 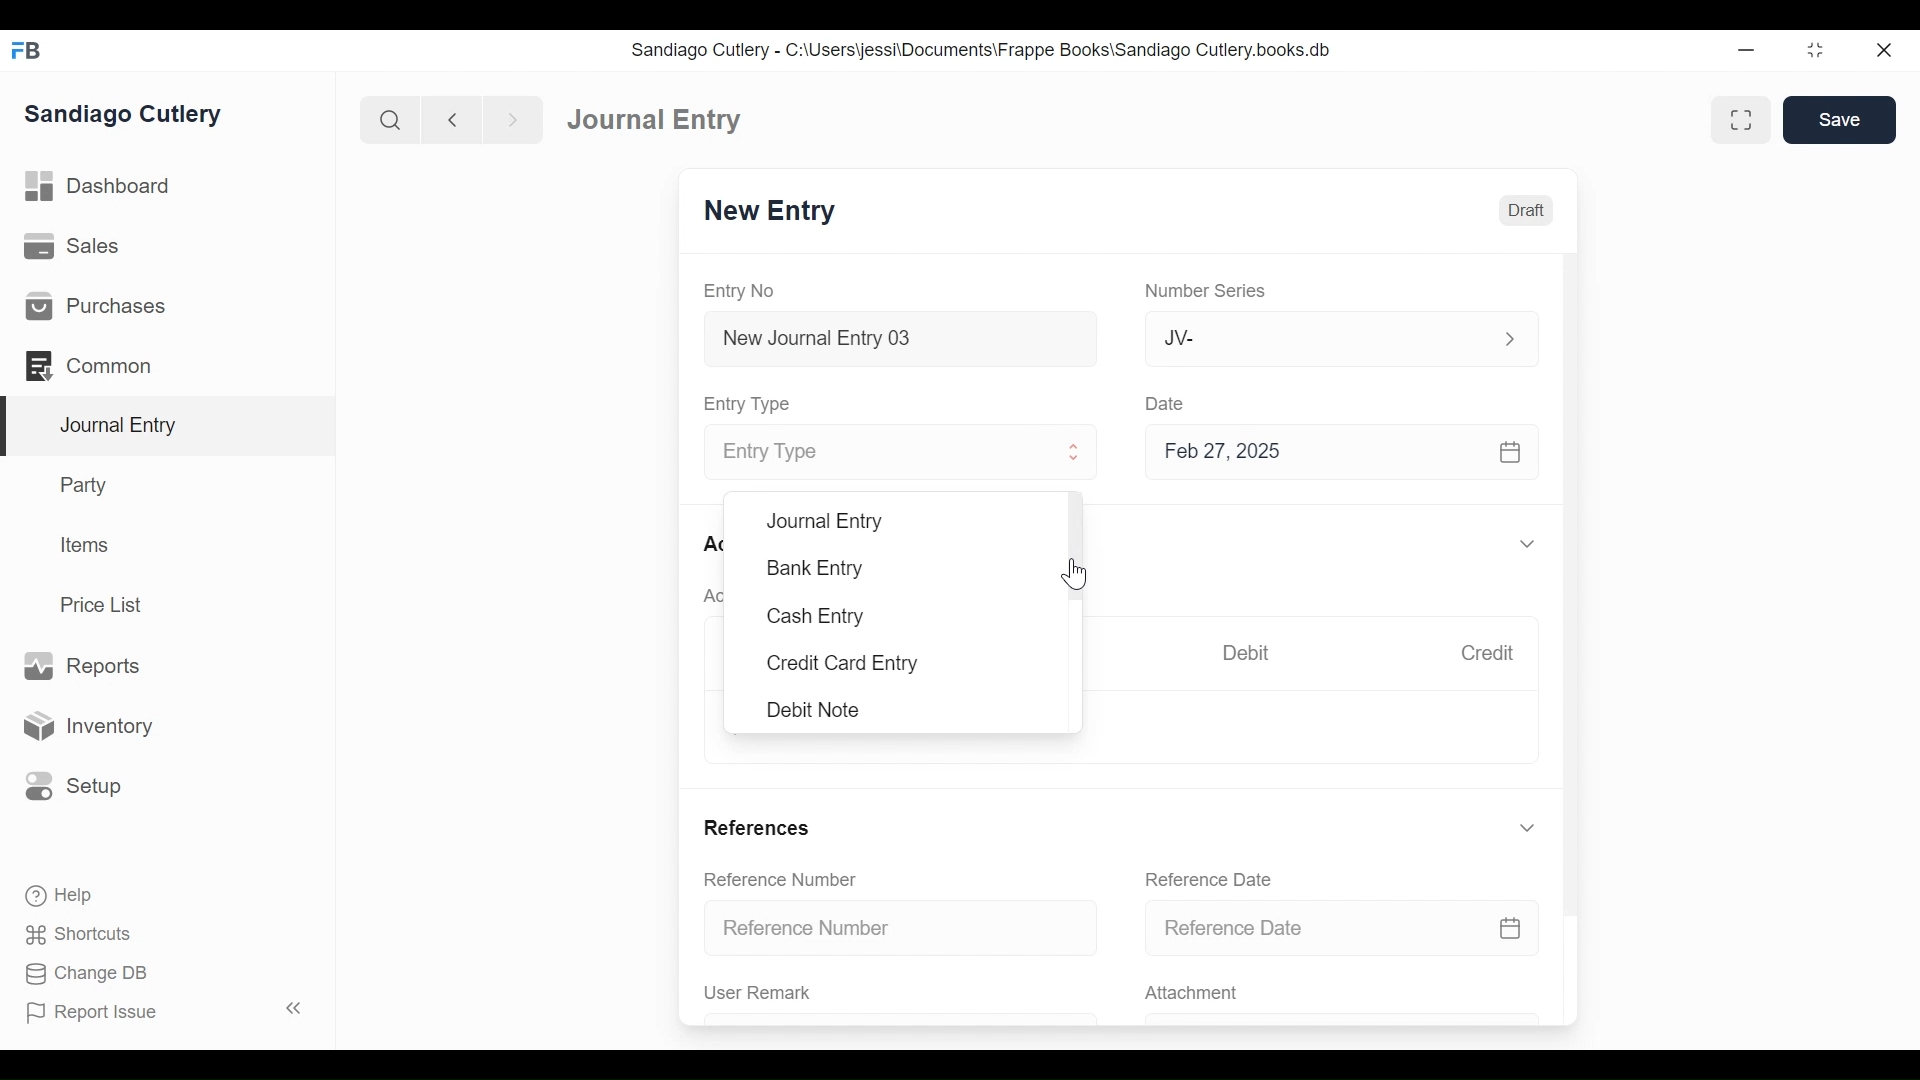 What do you see at coordinates (657, 120) in the screenshot?
I see `Journal Entry` at bounding box center [657, 120].